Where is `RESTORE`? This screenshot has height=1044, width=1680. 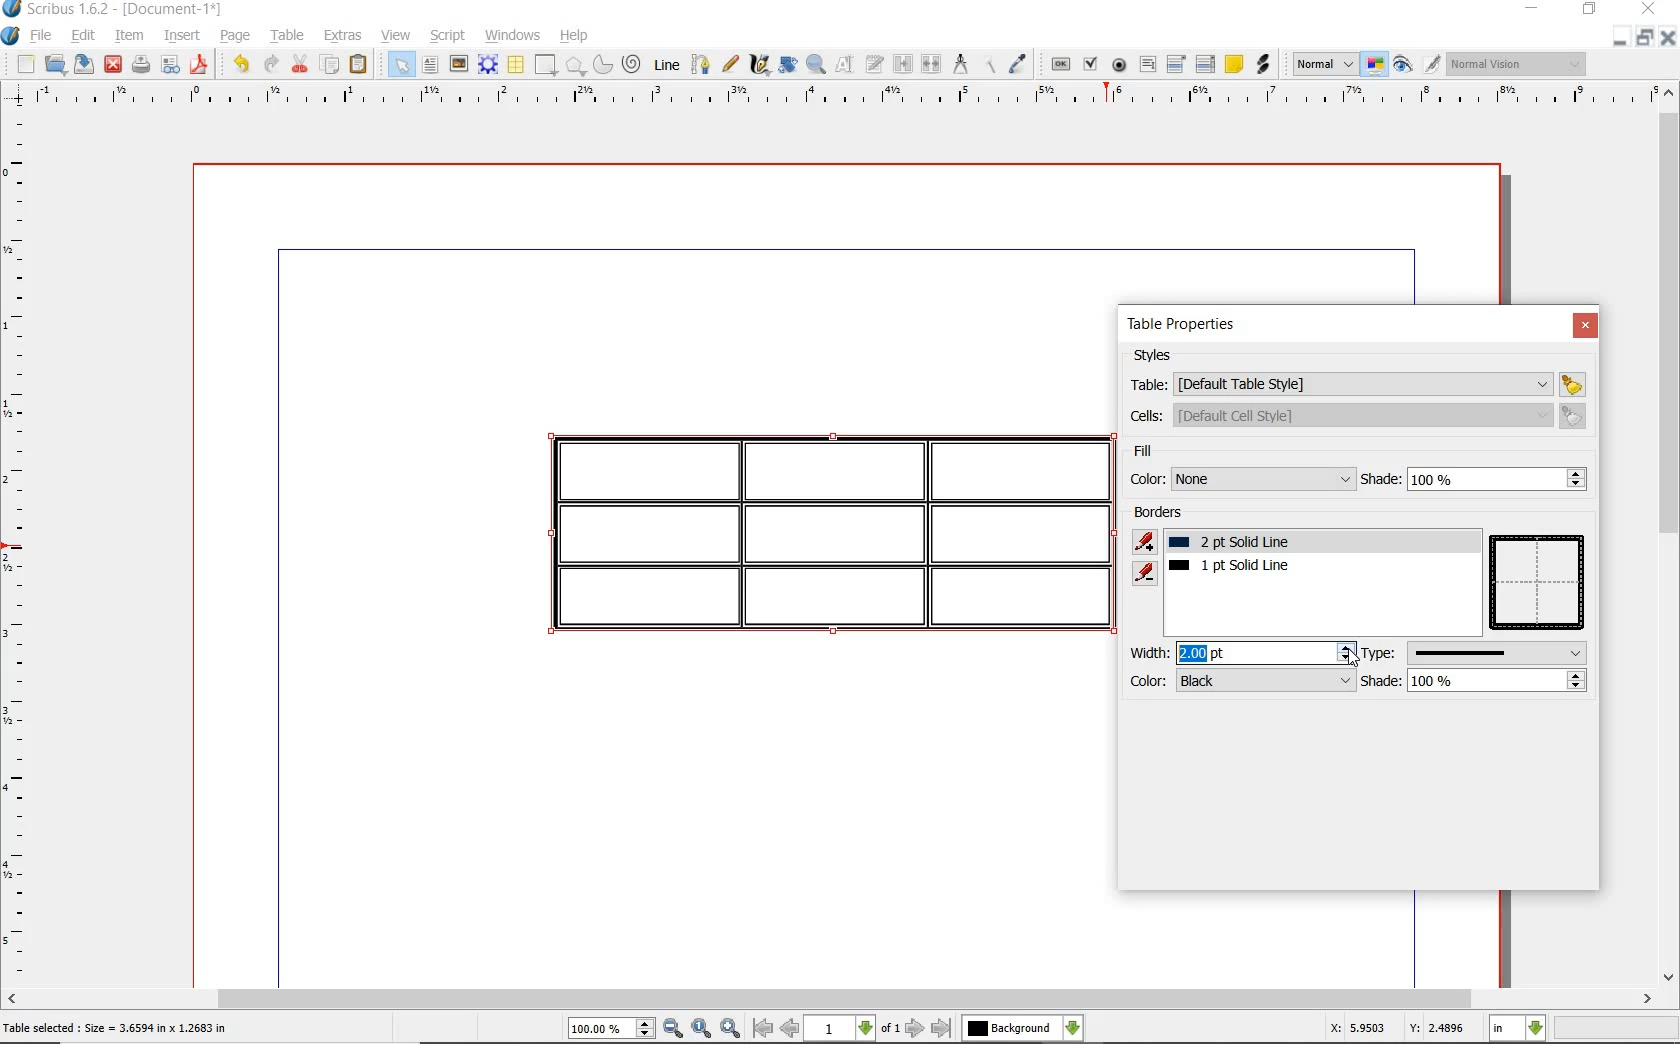 RESTORE is located at coordinates (1646, 36).